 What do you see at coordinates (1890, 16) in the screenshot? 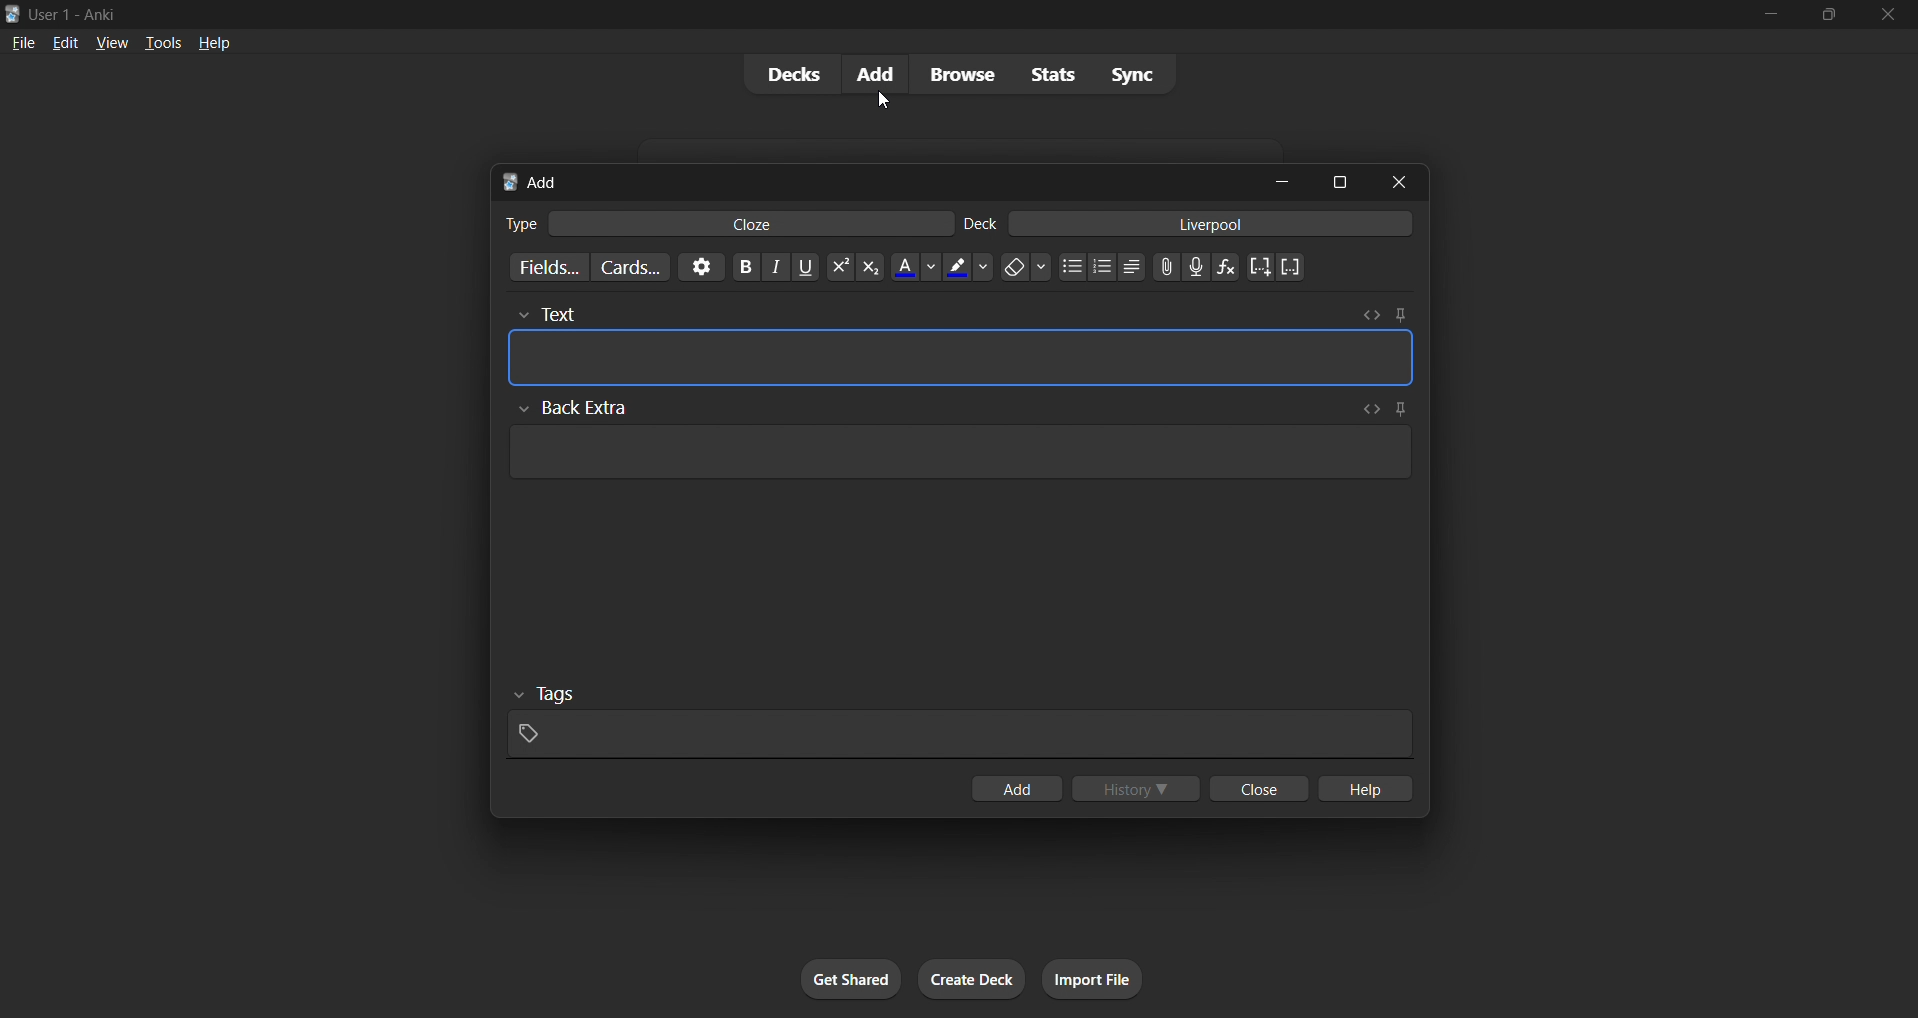
I see `close` at bounding box center [1890, 16].